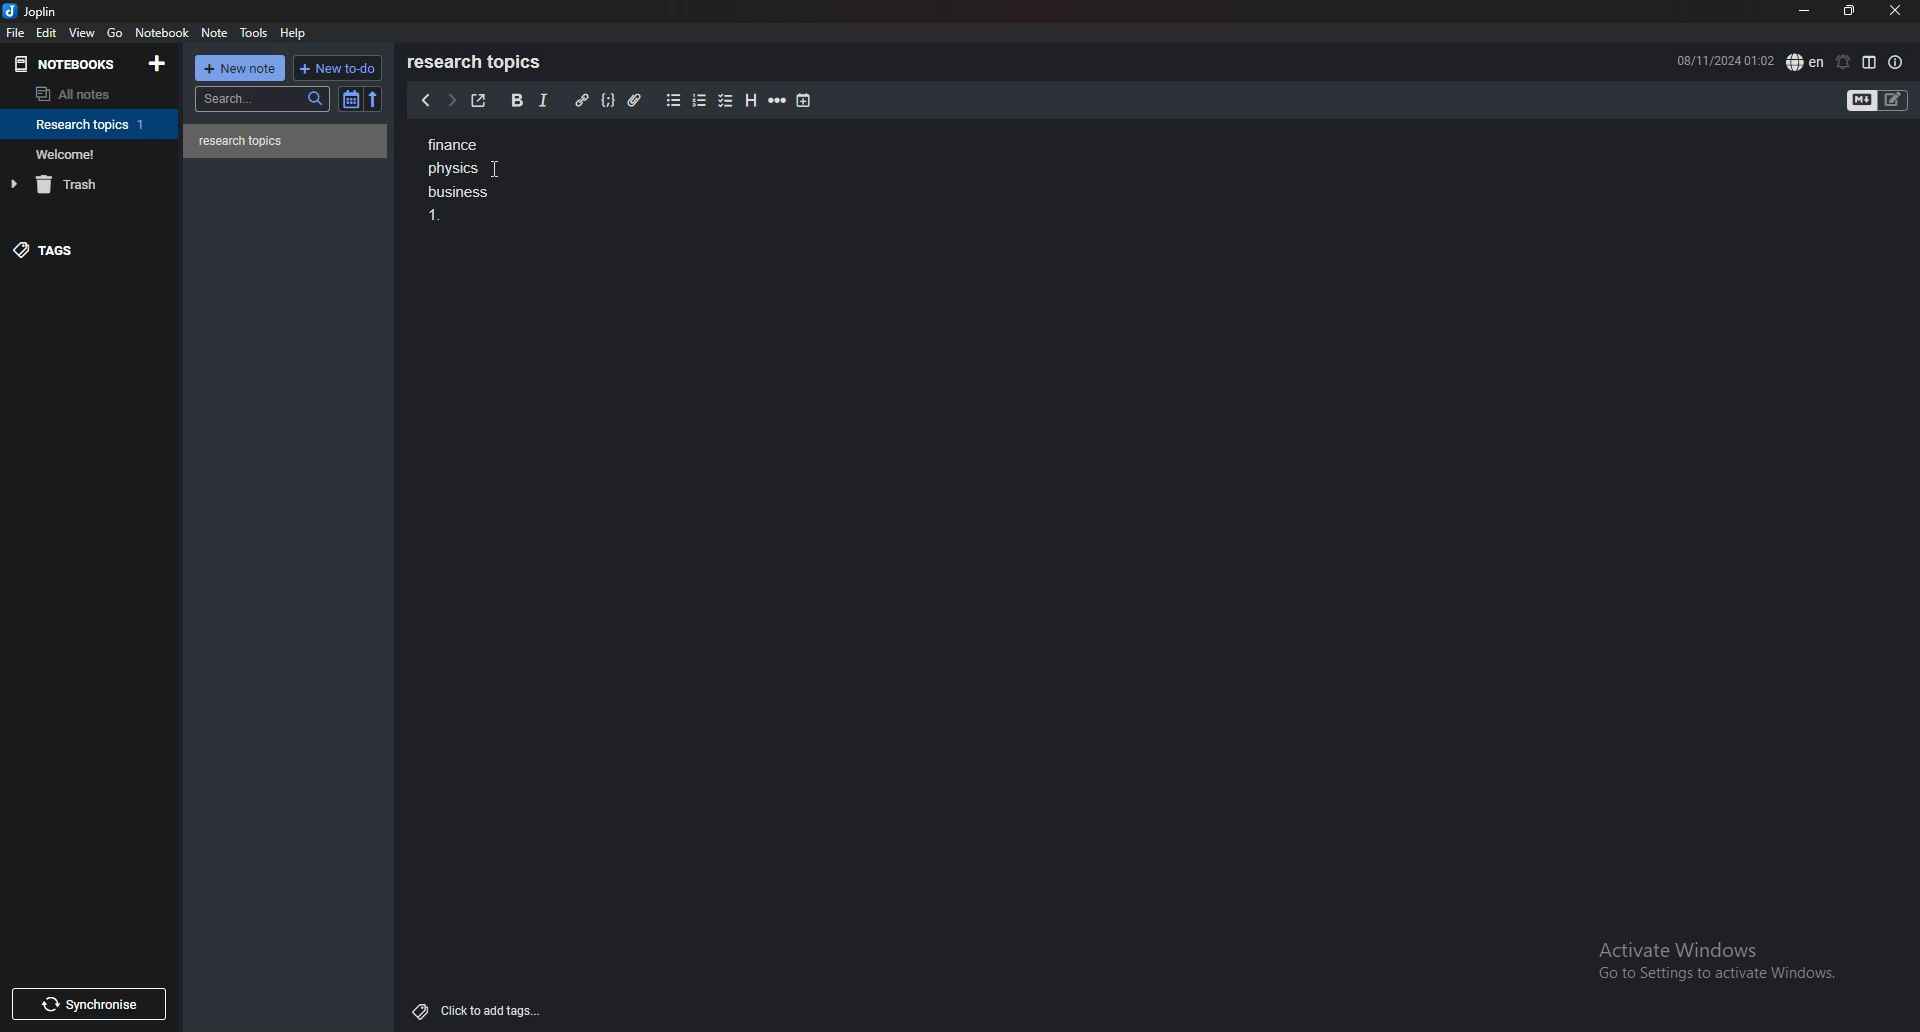 This screenshot has height=1032, width=1920. What do you see at coordinates (779, 101) in the screenshot?
I see `horizontal rule` at bounding box center [779, 101].